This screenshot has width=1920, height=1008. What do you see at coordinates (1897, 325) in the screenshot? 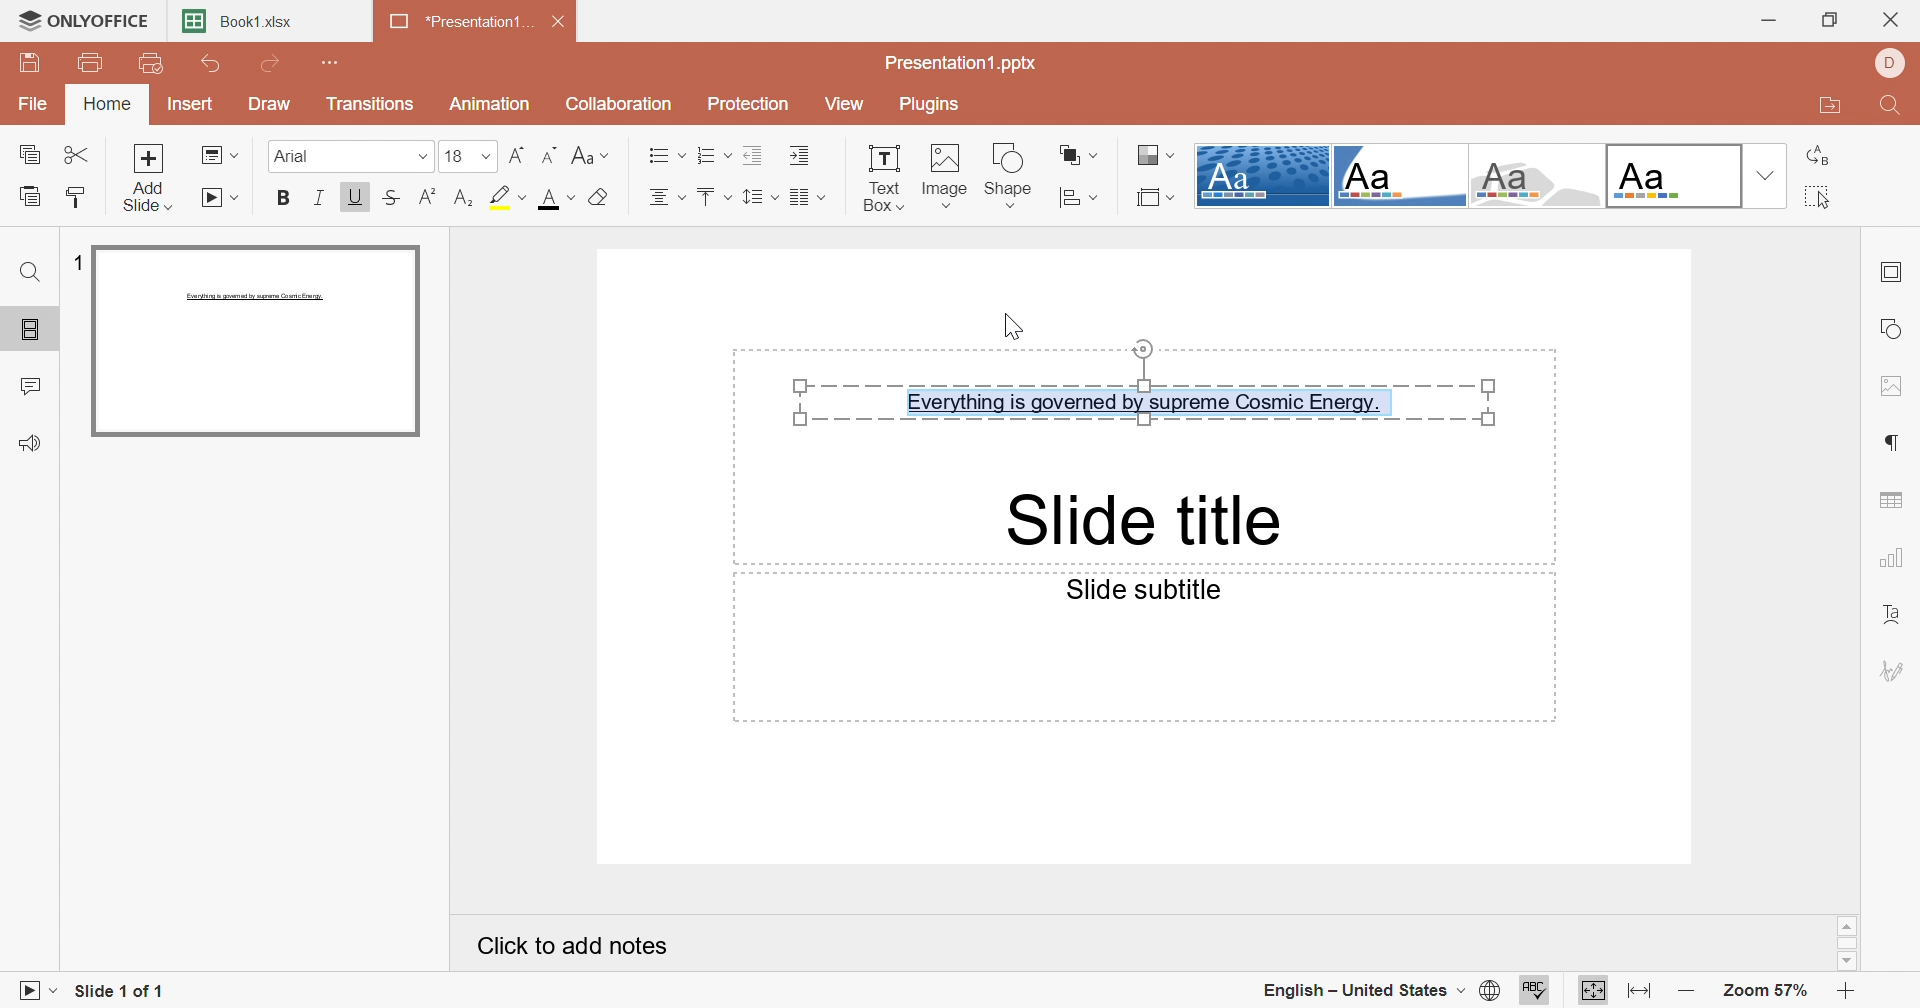
I see `Shape settings` at bounding box center [1897, 325].